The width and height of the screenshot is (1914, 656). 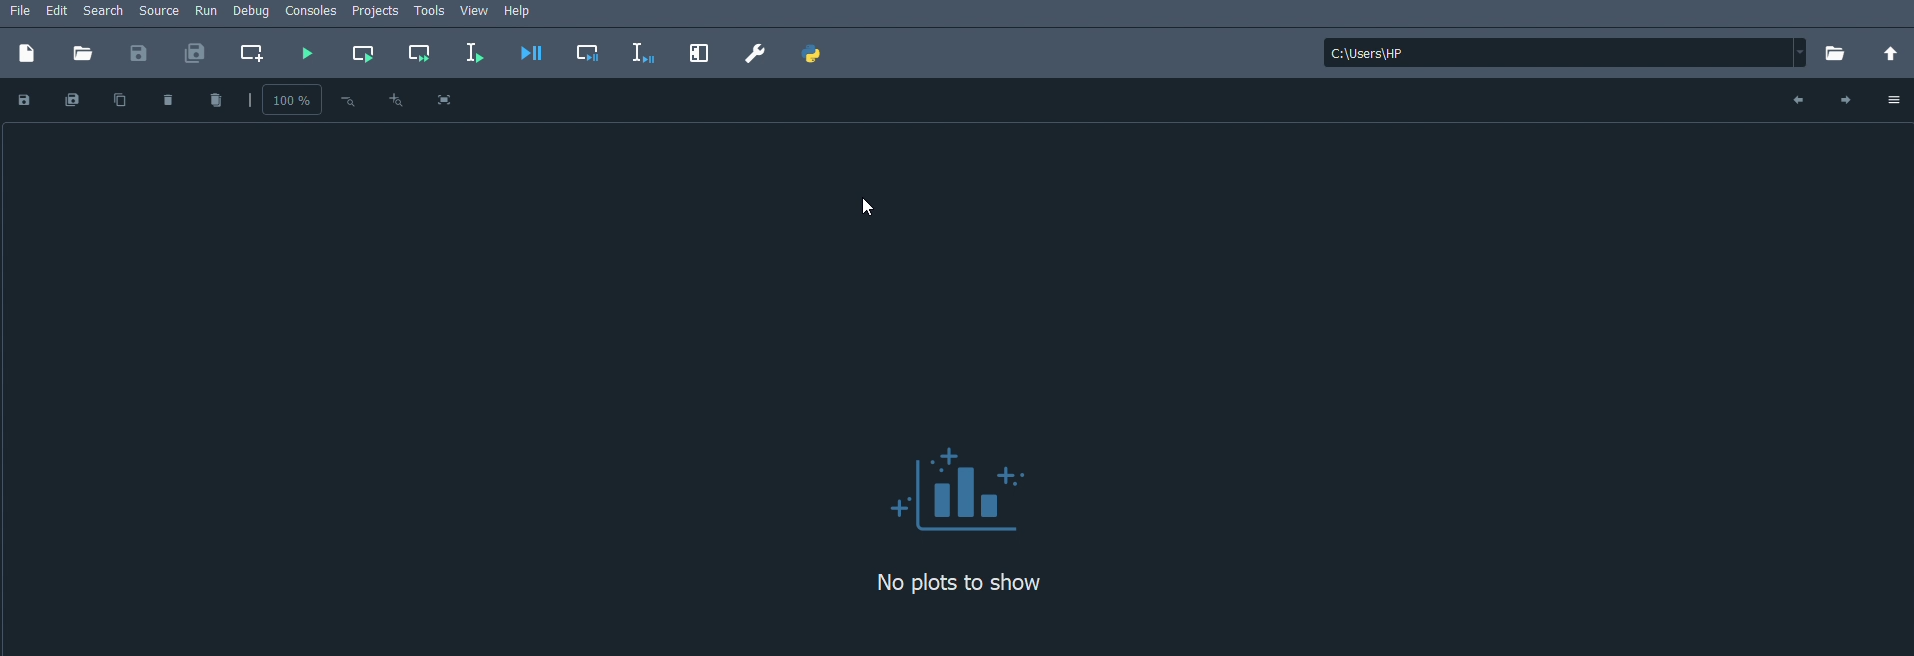 I want to click on Debug cell, so click(x=589, y=53).